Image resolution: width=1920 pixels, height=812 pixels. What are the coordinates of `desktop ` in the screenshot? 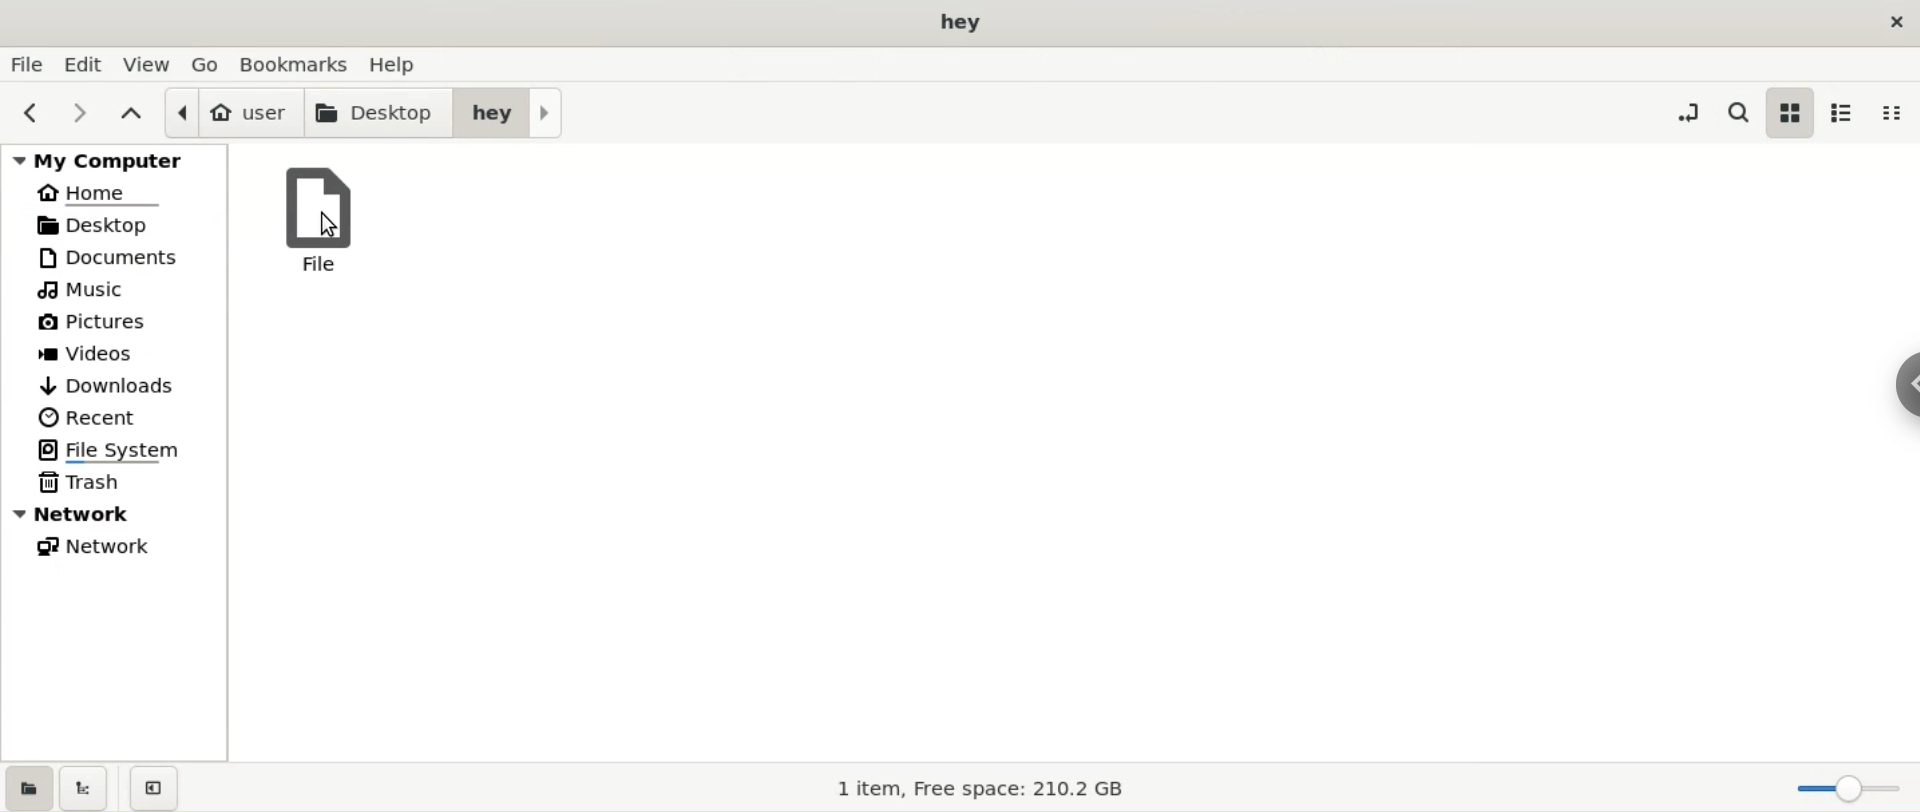 It's located at (379, 111).